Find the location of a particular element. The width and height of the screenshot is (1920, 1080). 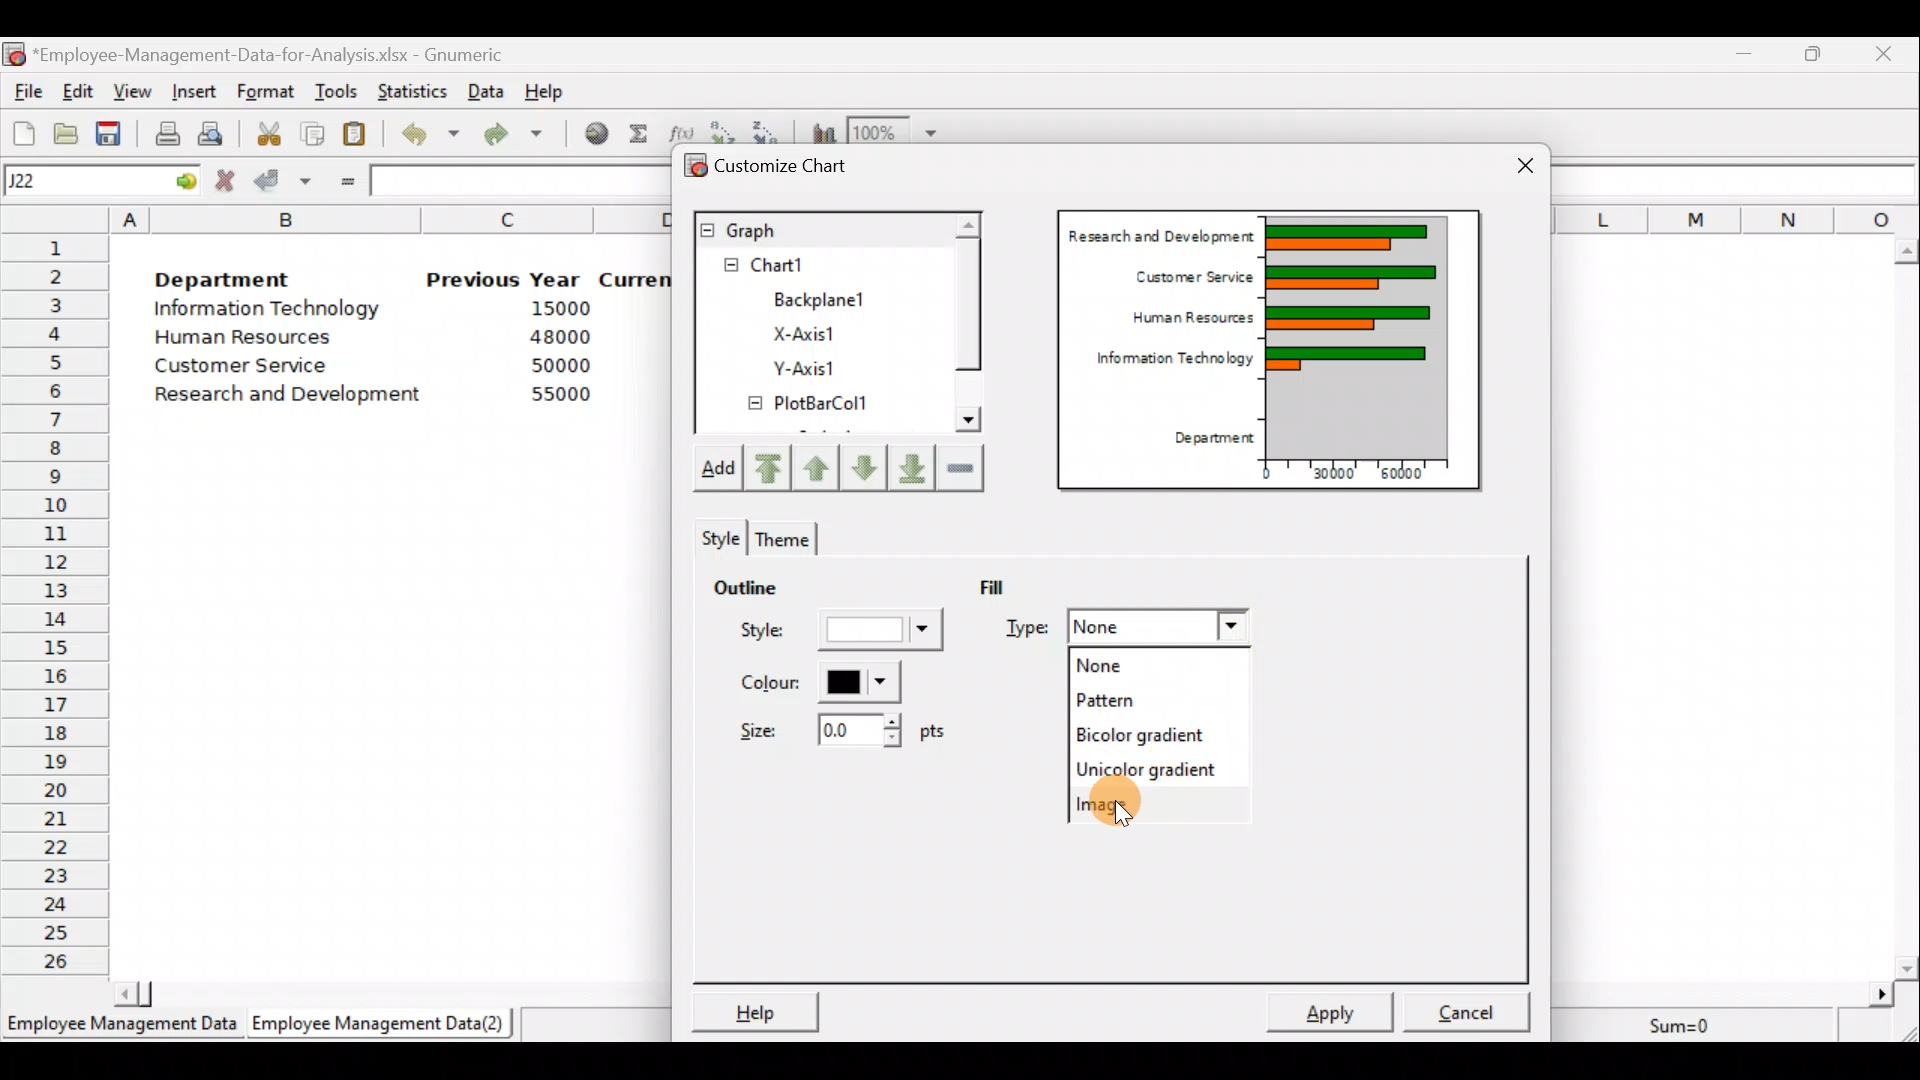

Pattern is located at coordinates (1147, 698).